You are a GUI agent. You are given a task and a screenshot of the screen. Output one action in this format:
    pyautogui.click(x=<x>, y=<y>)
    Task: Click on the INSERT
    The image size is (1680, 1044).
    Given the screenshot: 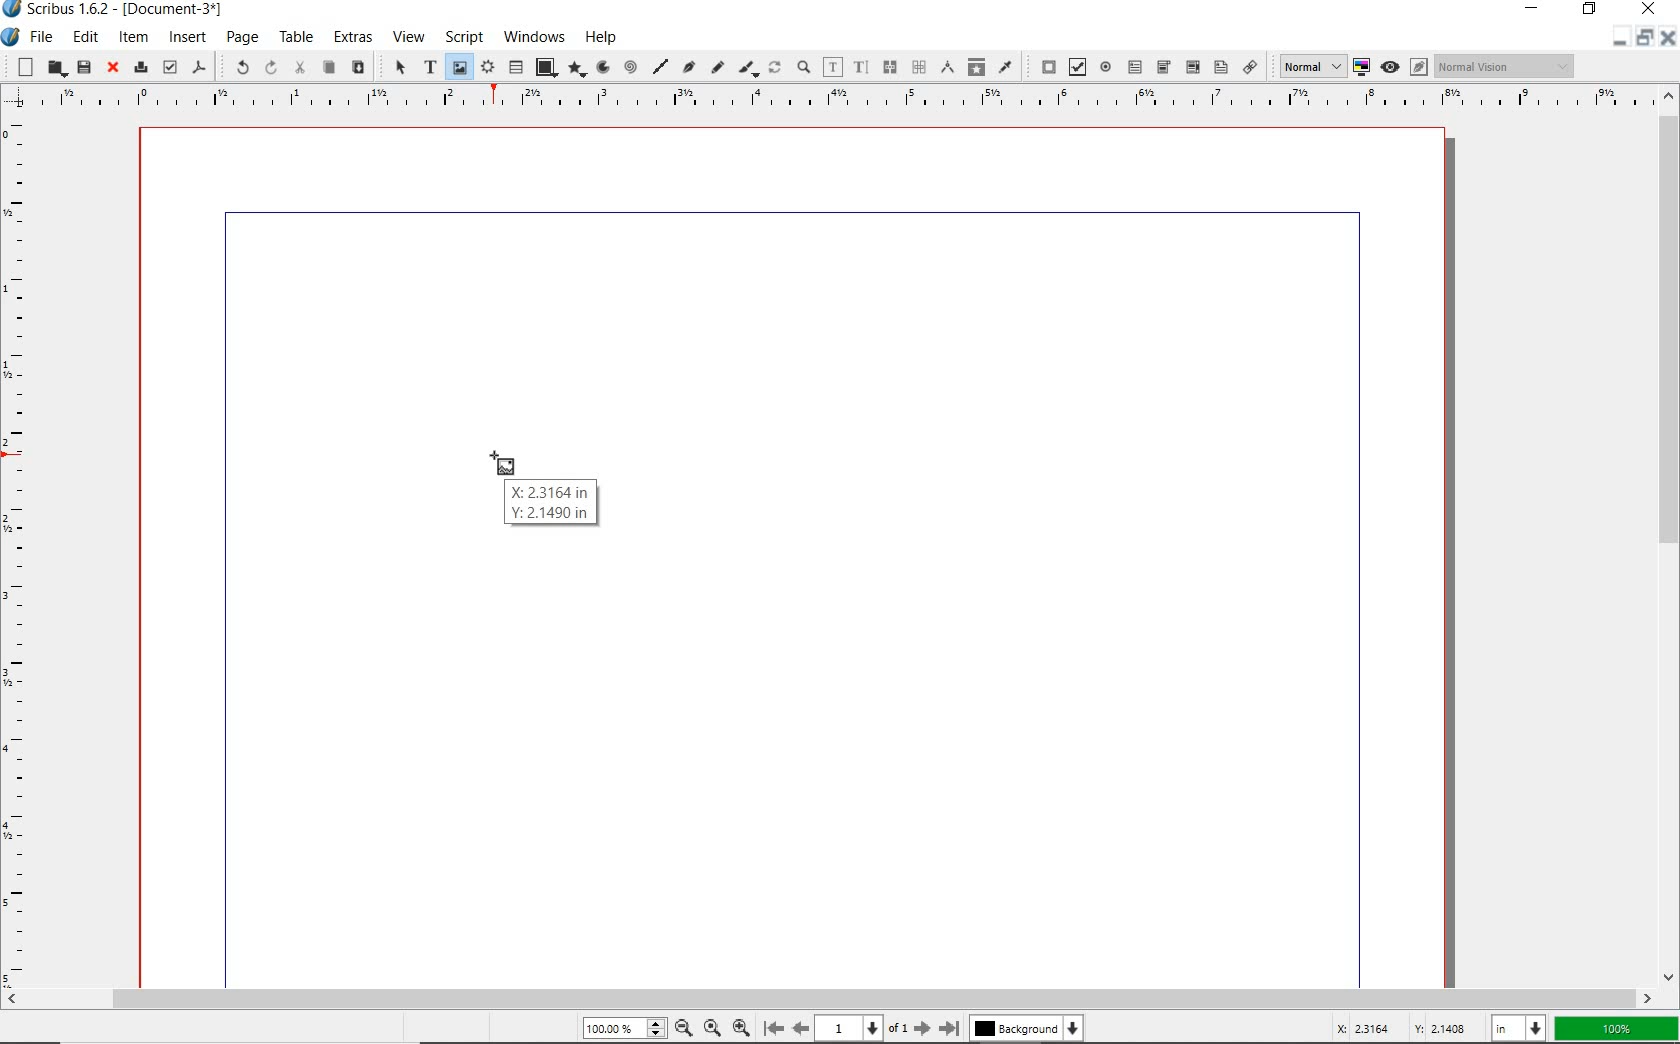 What is the action you would take?
    pyautogui.click(x=188, y=38)
    